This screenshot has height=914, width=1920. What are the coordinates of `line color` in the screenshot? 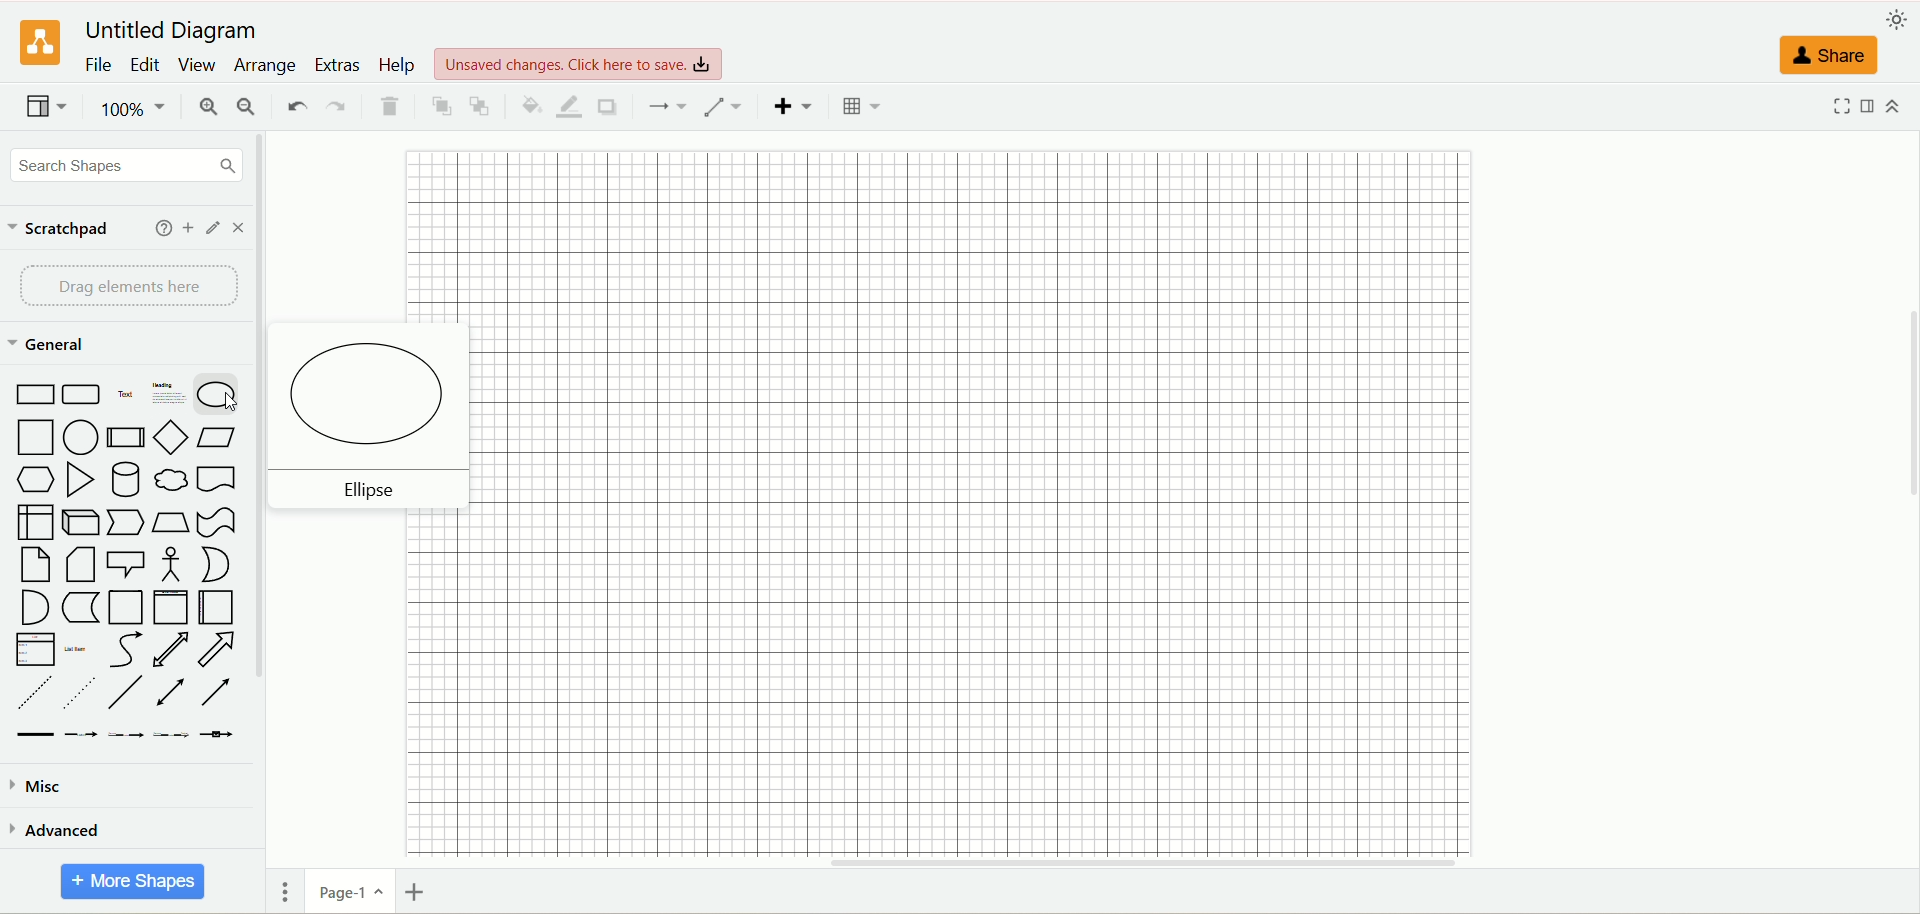 It's located at (569, 107).